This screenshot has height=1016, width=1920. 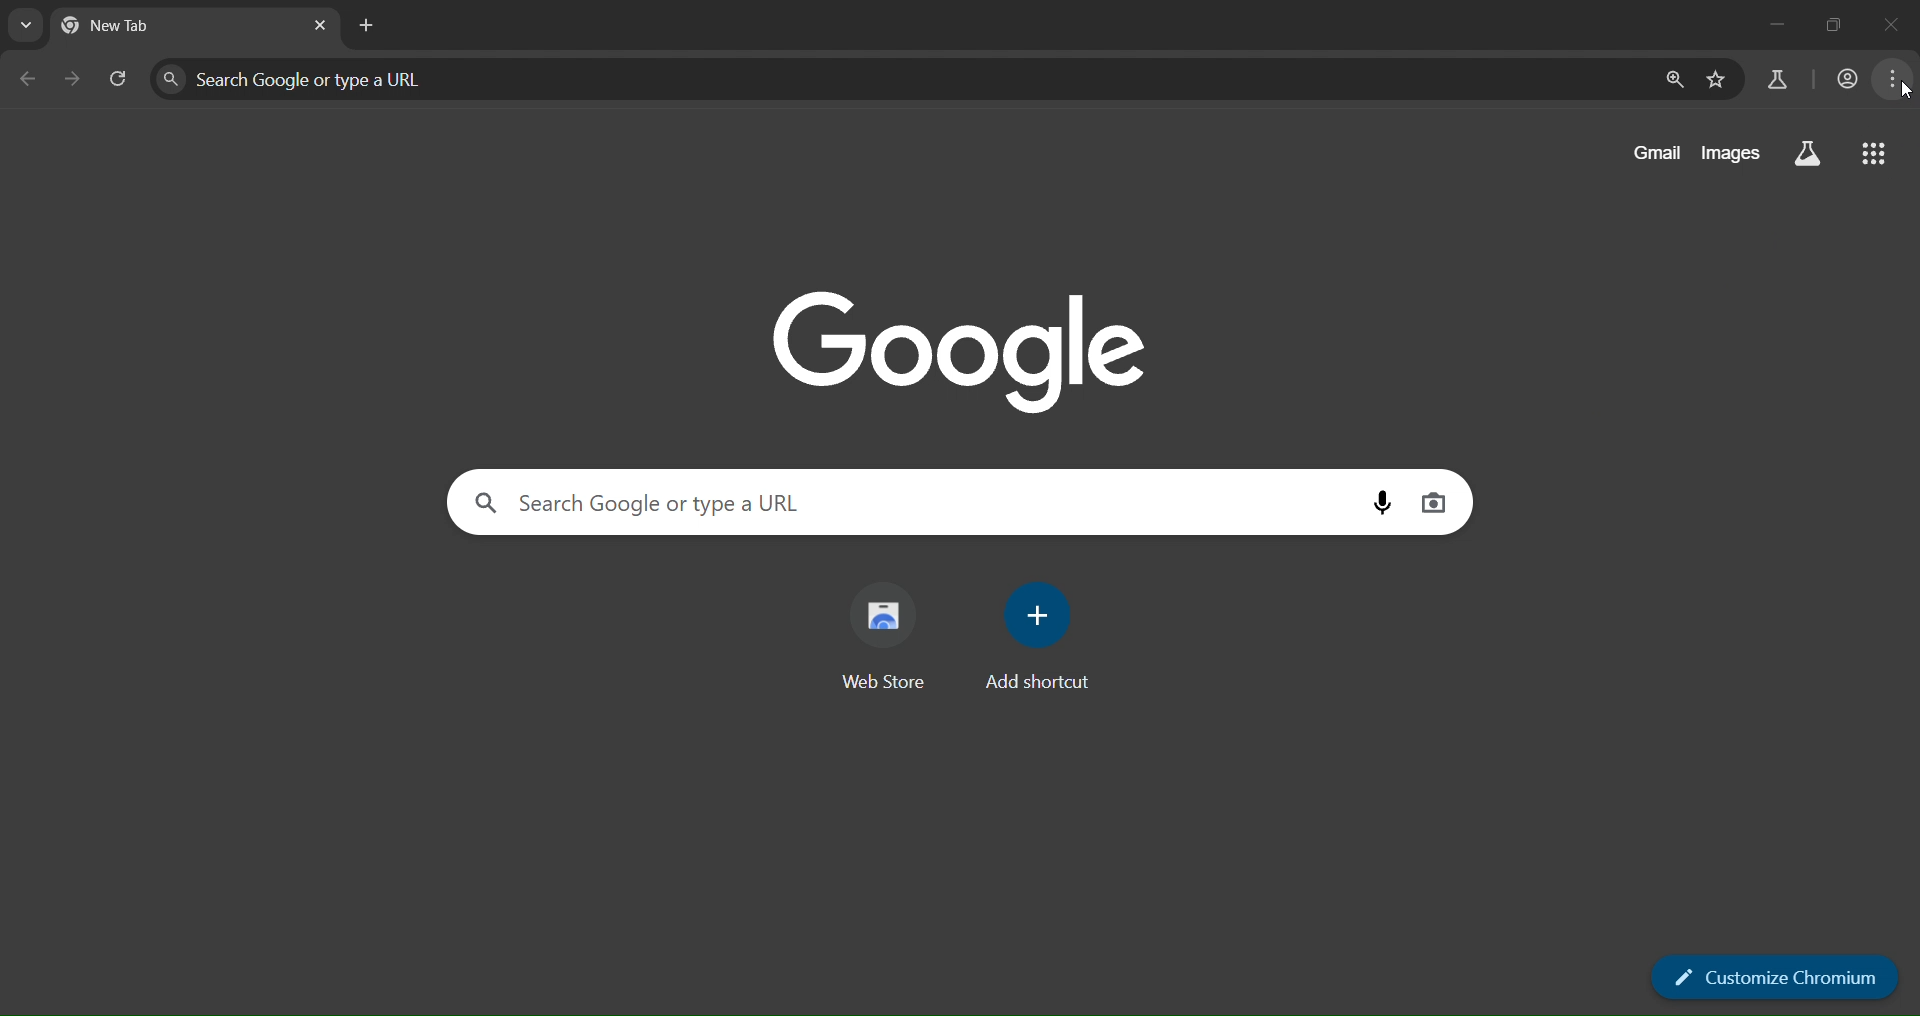 I want to click on web store, so click(x=894, y=636).